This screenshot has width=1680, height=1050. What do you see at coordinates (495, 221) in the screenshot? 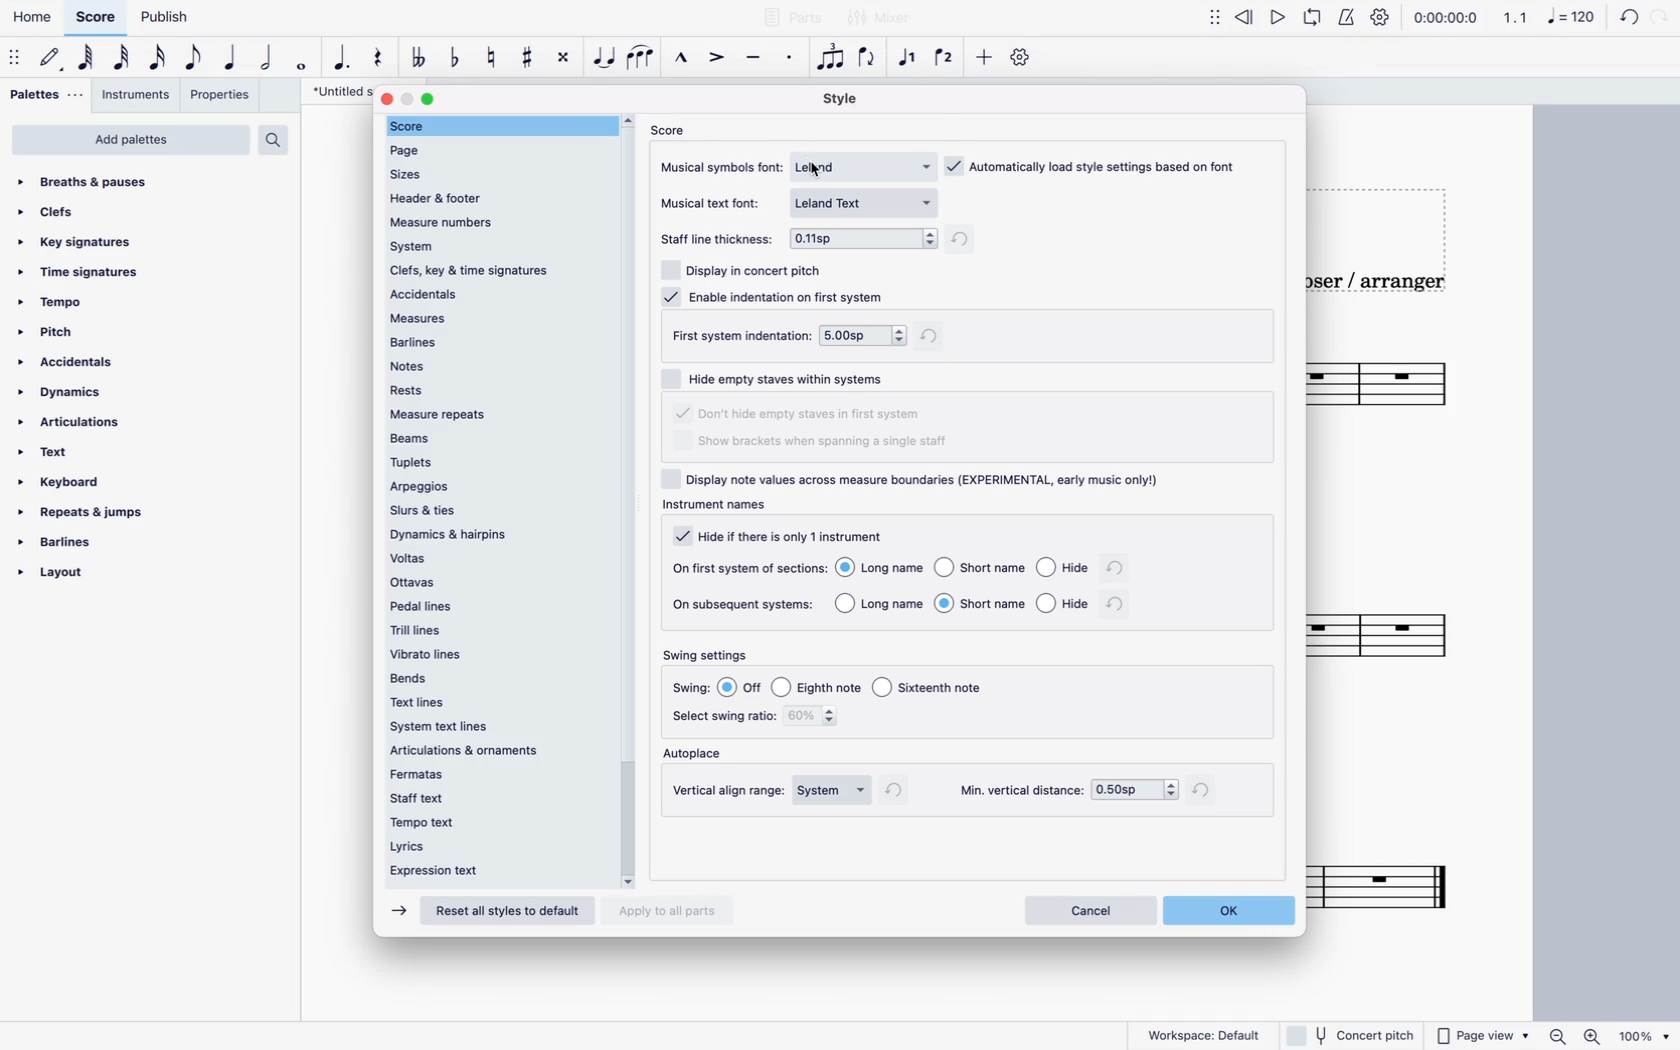
I see `measure numbers` at bounding box center [495, 221].